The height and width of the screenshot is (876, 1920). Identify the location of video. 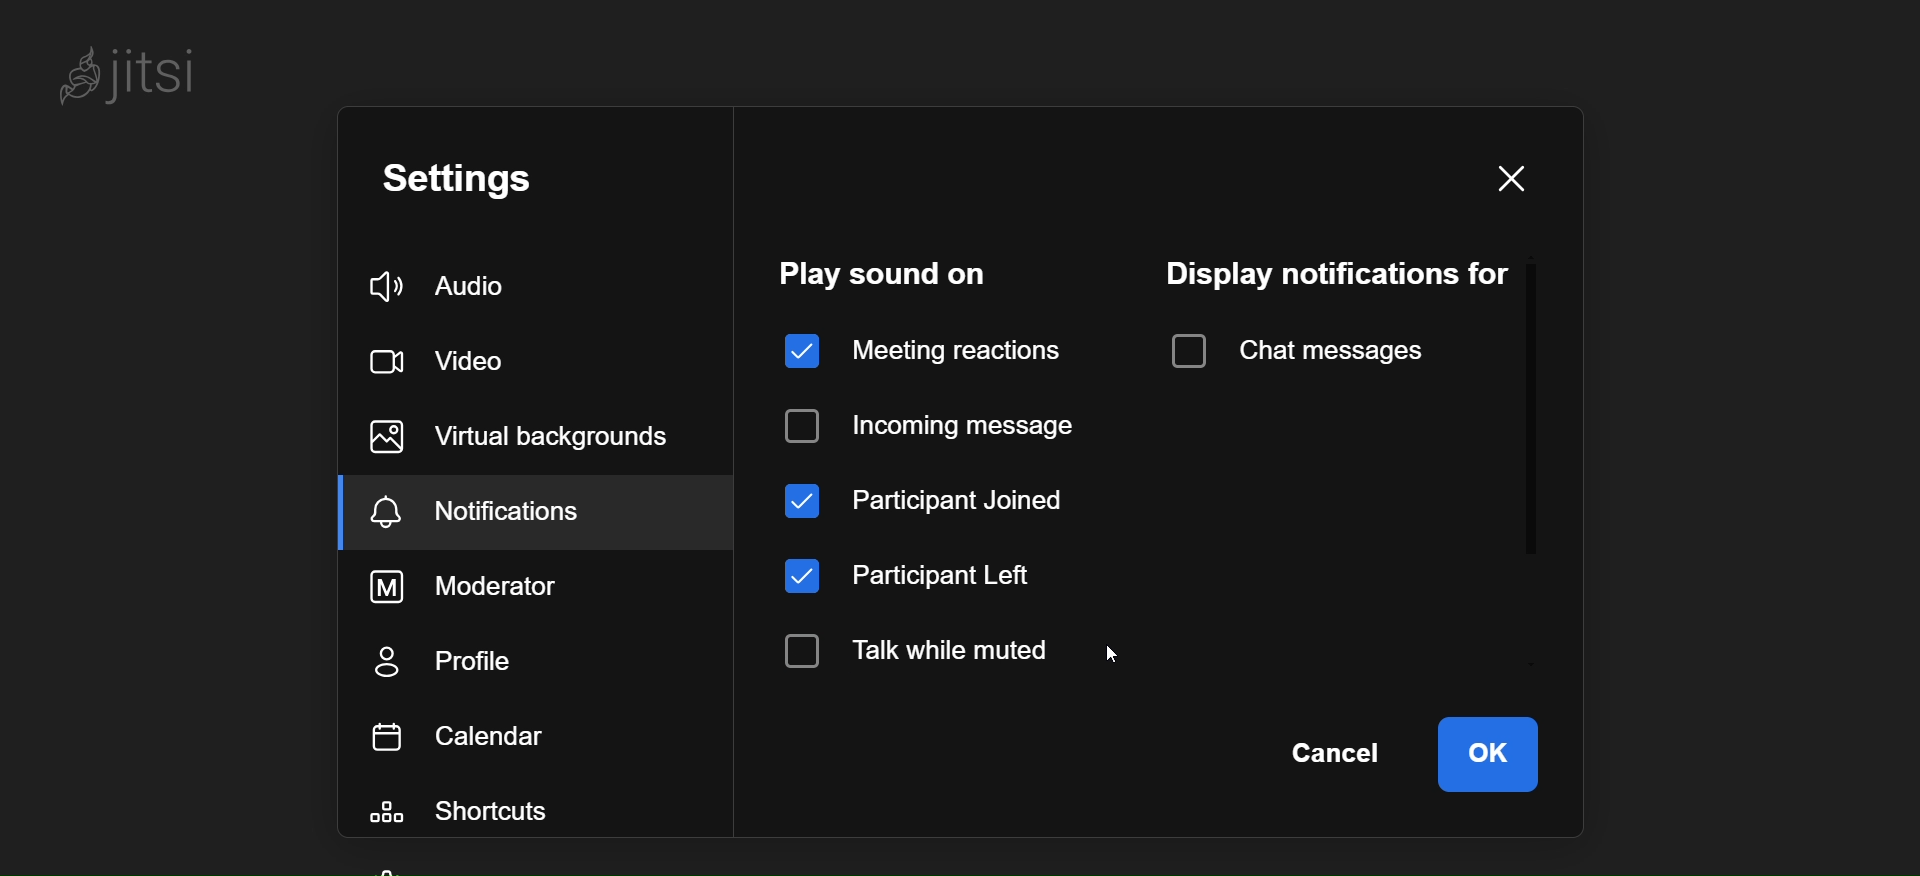
(451, 360).